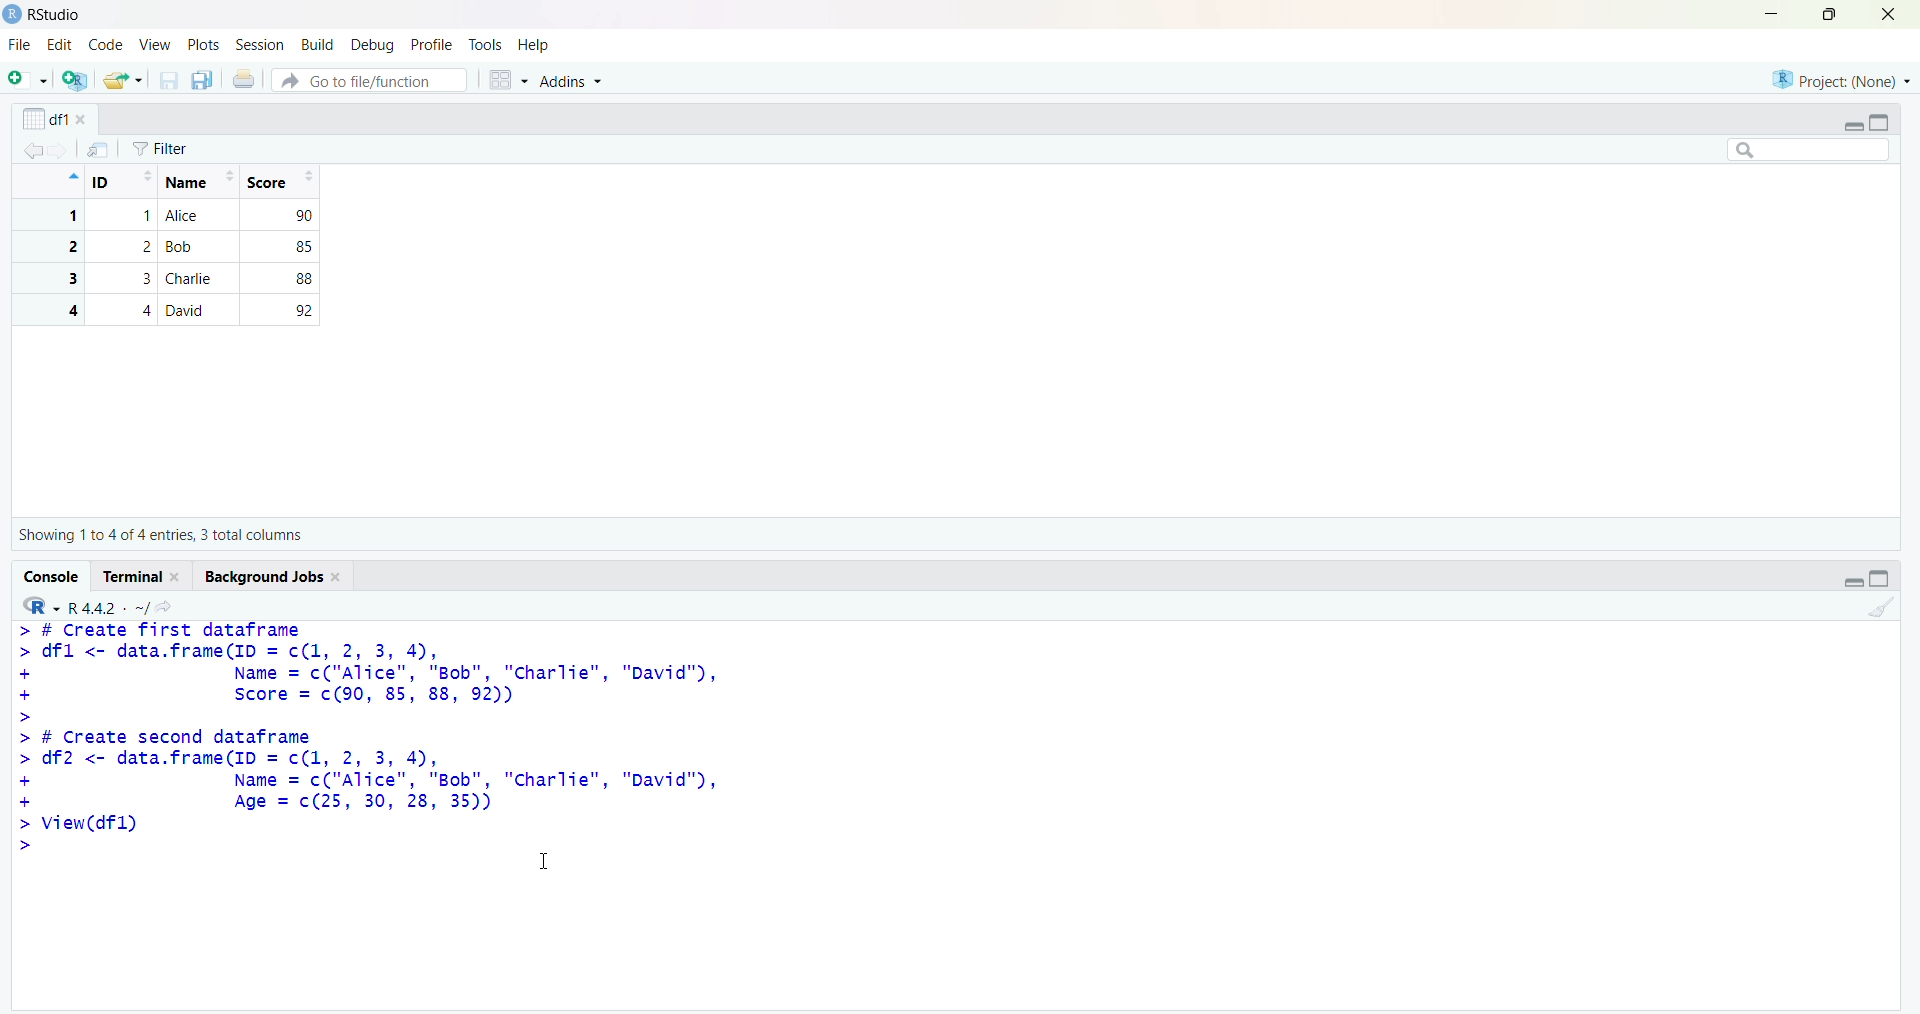  I want to click on Filter, so click(160, 149).